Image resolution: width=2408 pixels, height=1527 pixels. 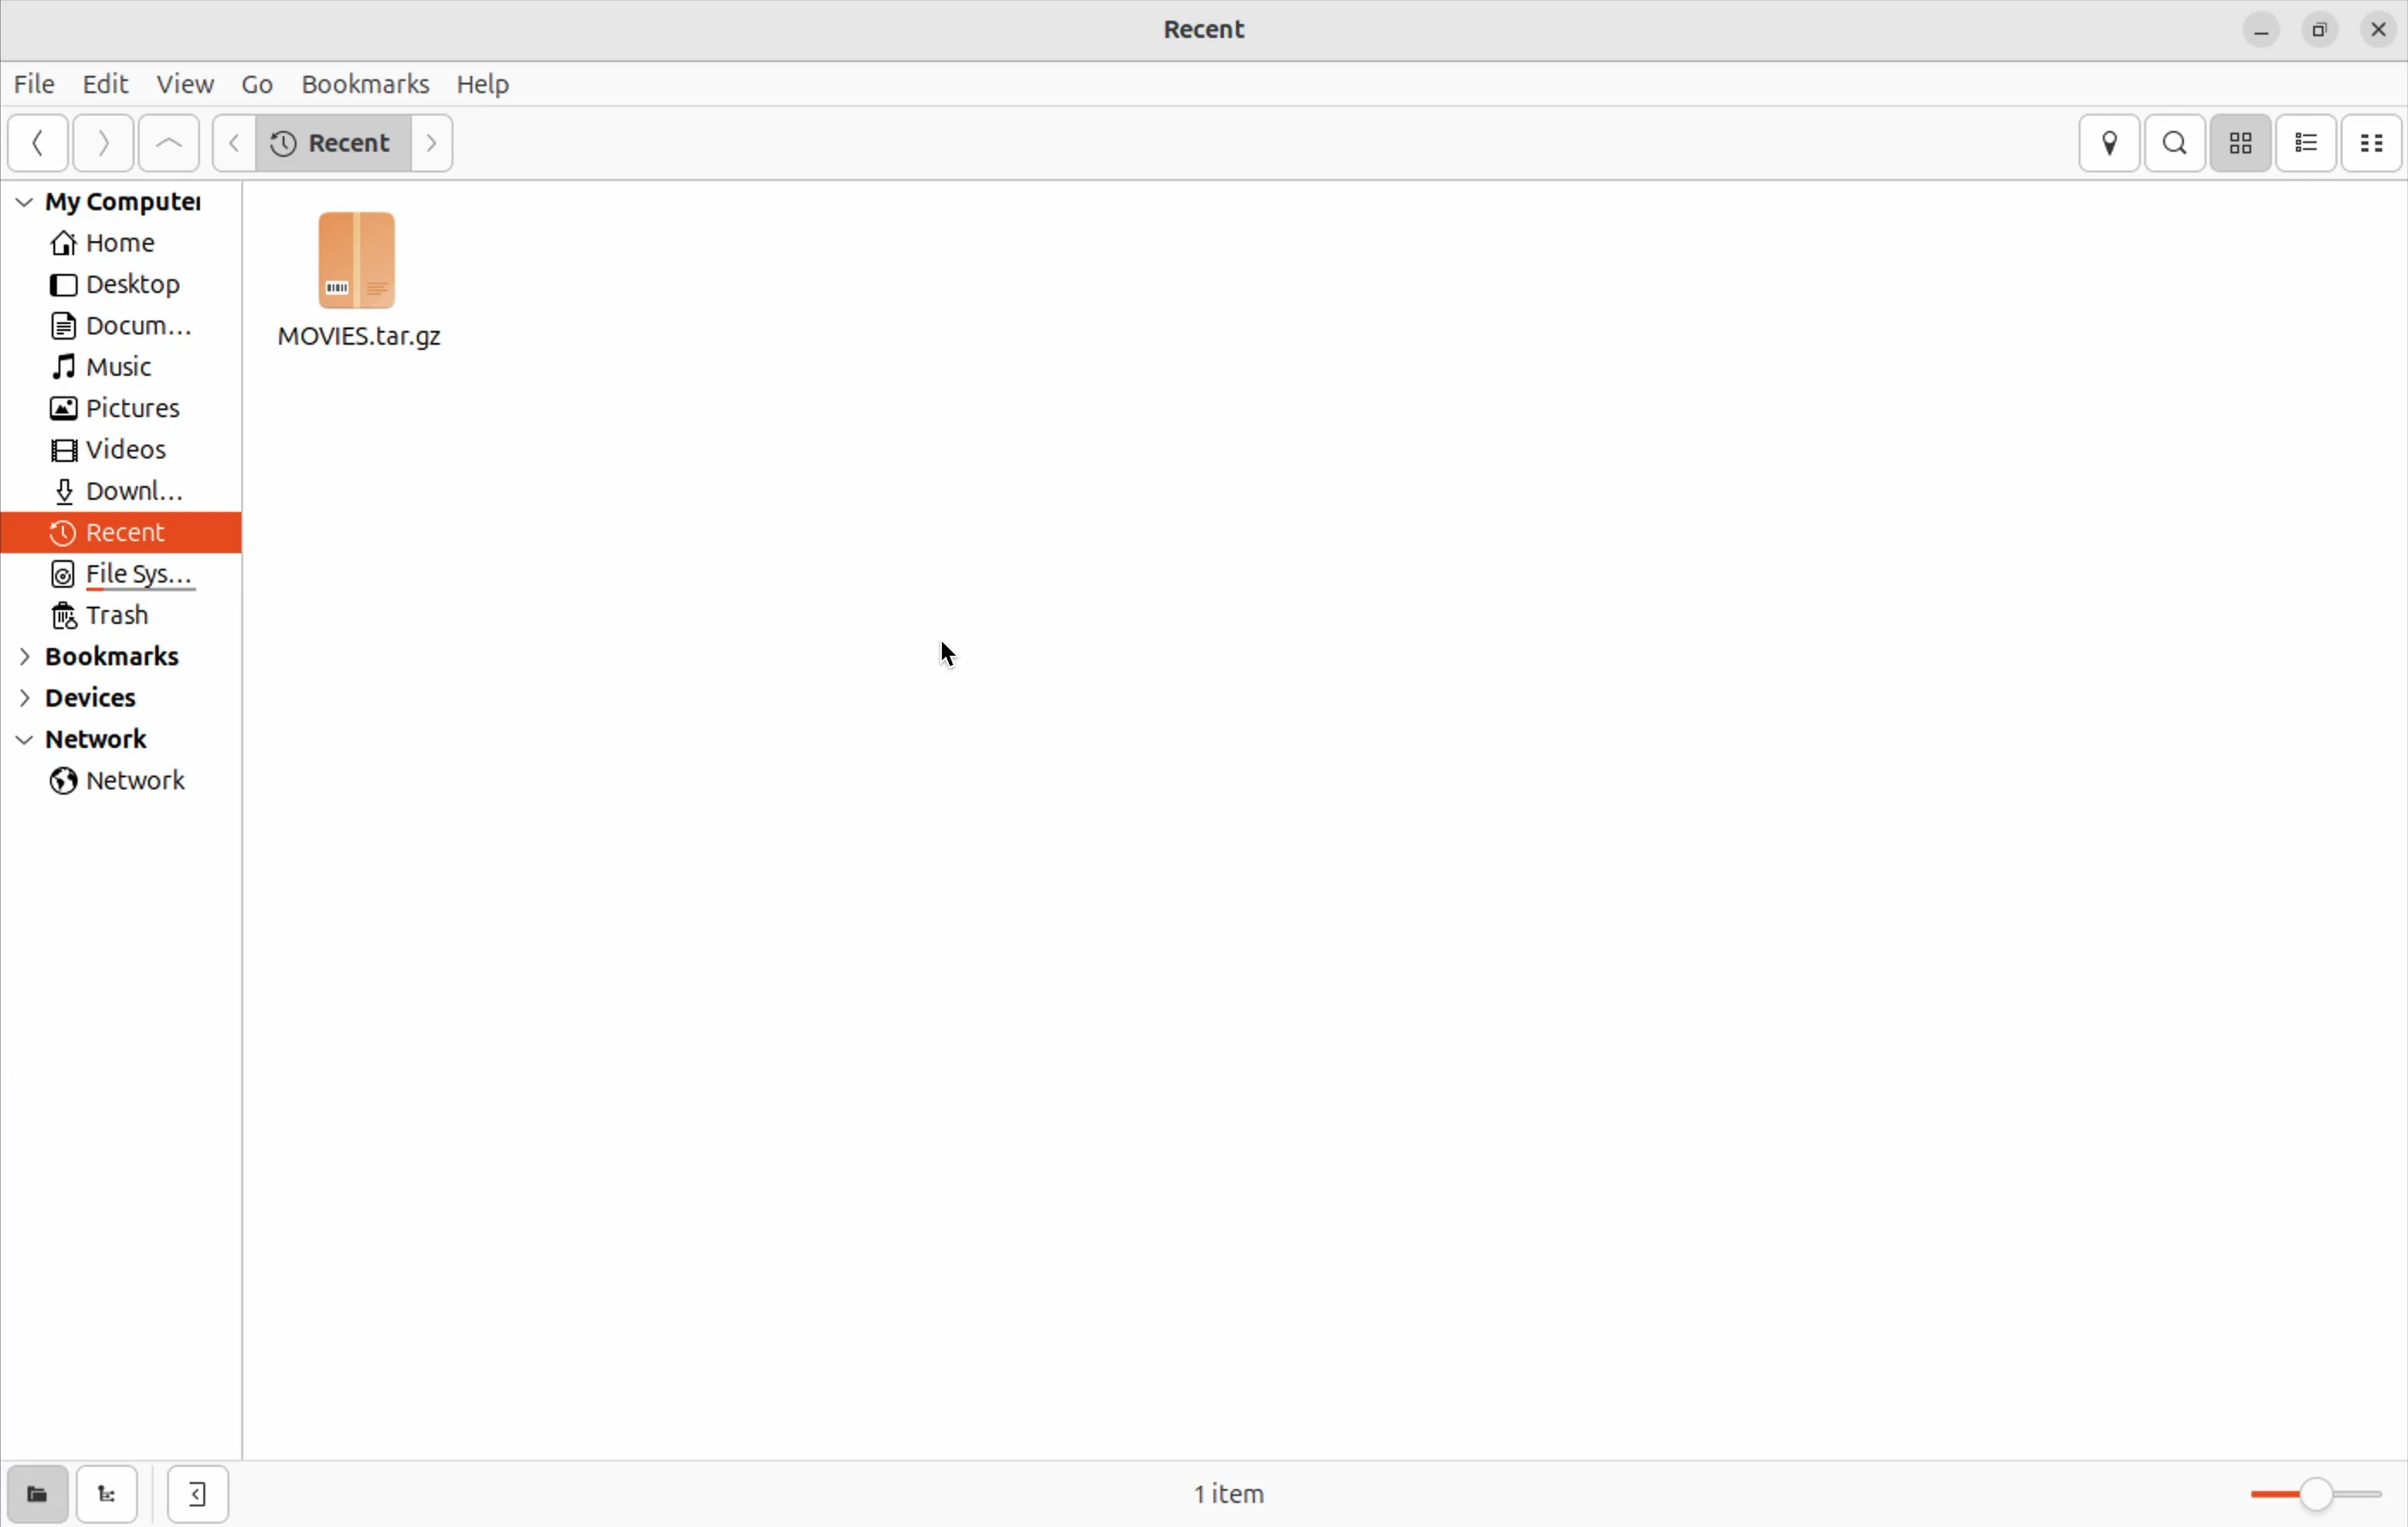 I want to click on cursor, so click(x=946, y=655).